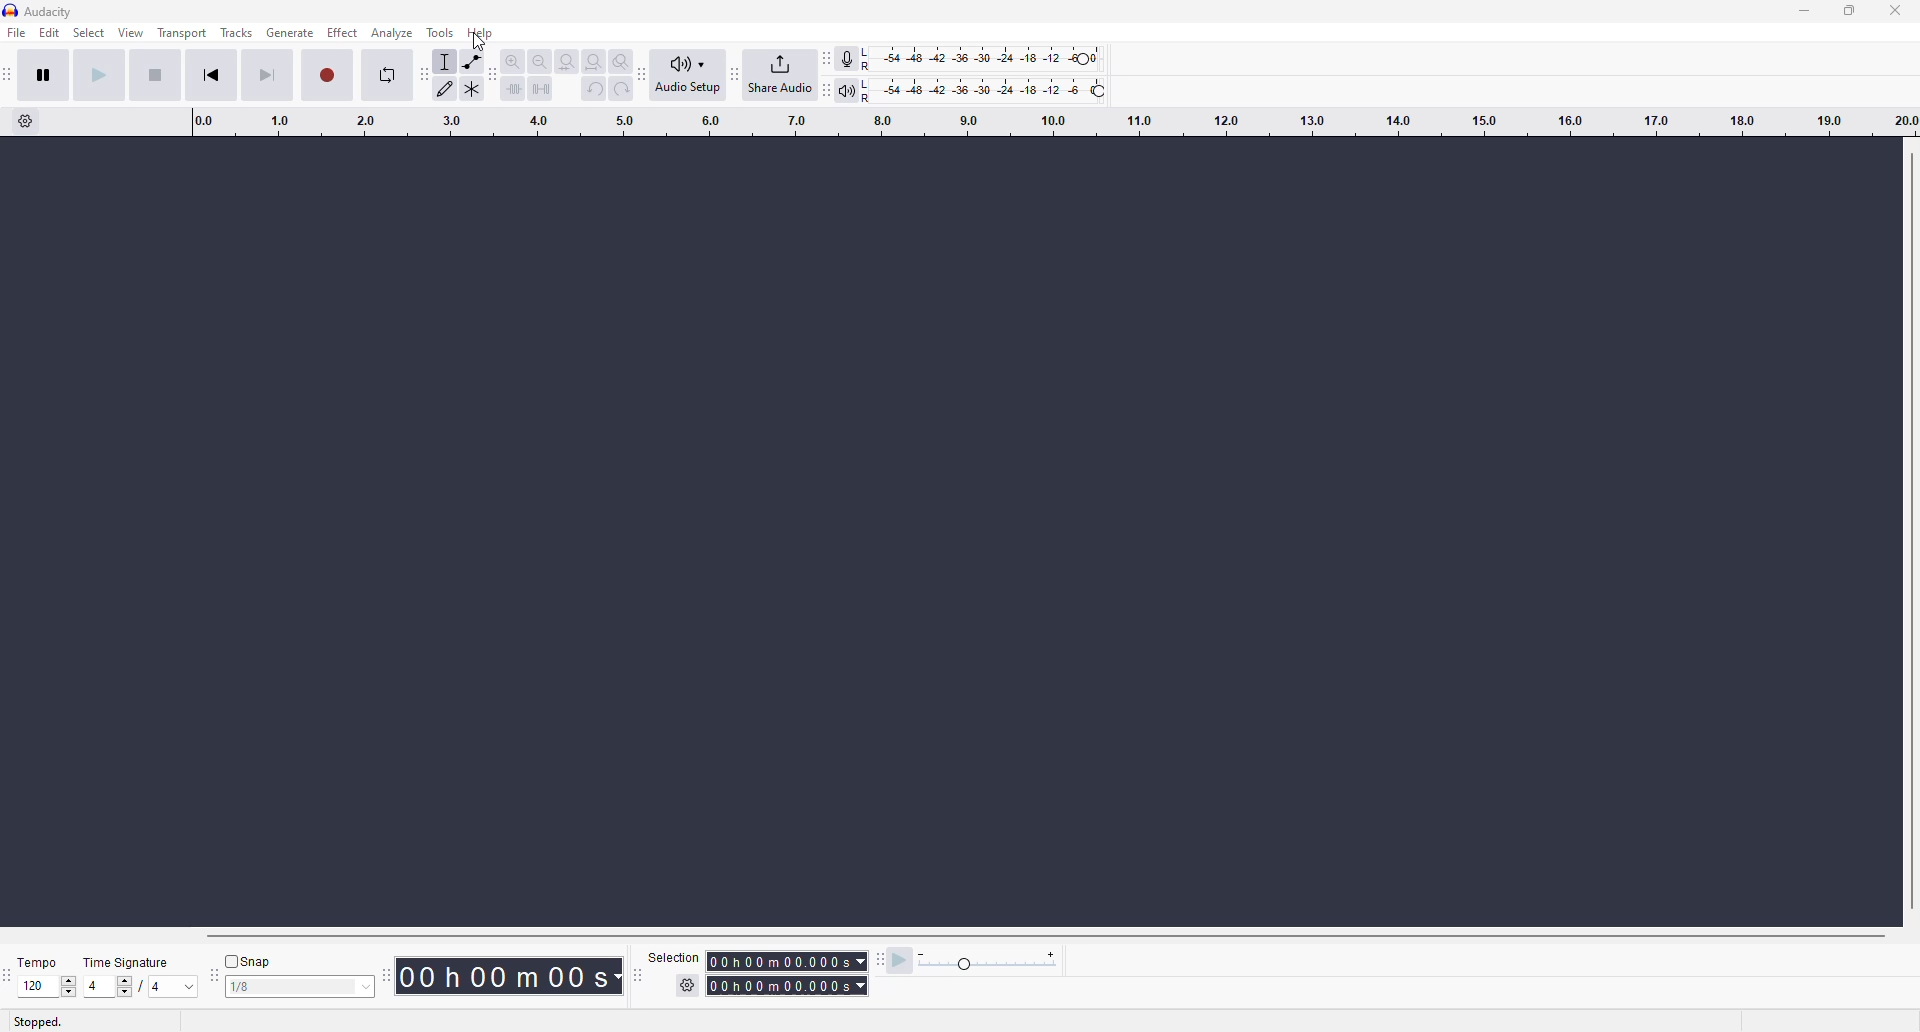 The width and height of the screenshot is (1920, 1032). What do you see at coordinates (542, 59) in the screenshot?
I see `zoom out` at bounding box center [542, 59].